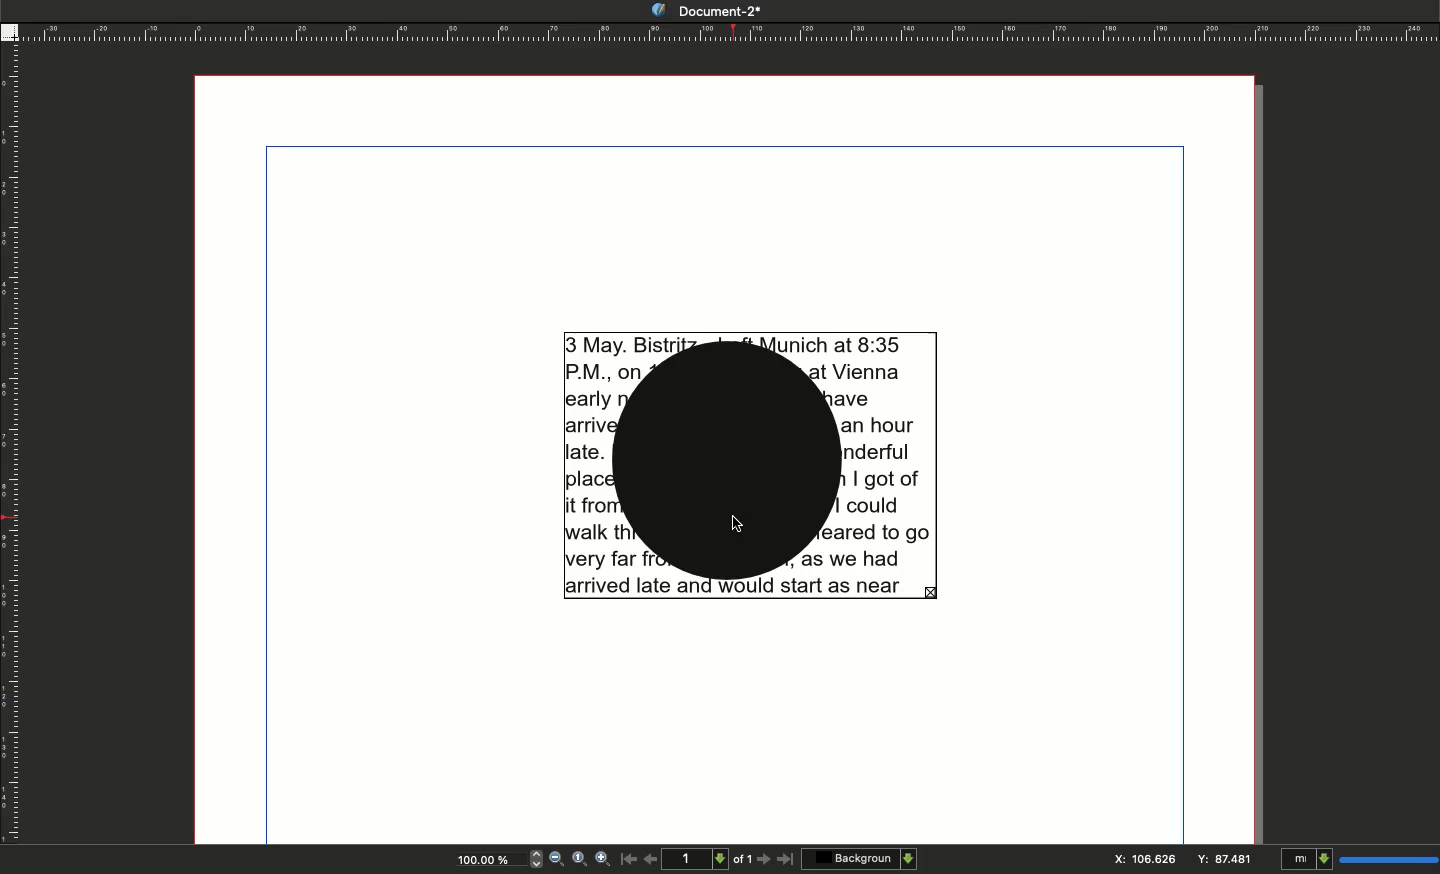 The width and height of the screenshot is (1440, 874). Describe the element at coordinates (579, 861) in the screenshot. I see `Zoom` at that location.